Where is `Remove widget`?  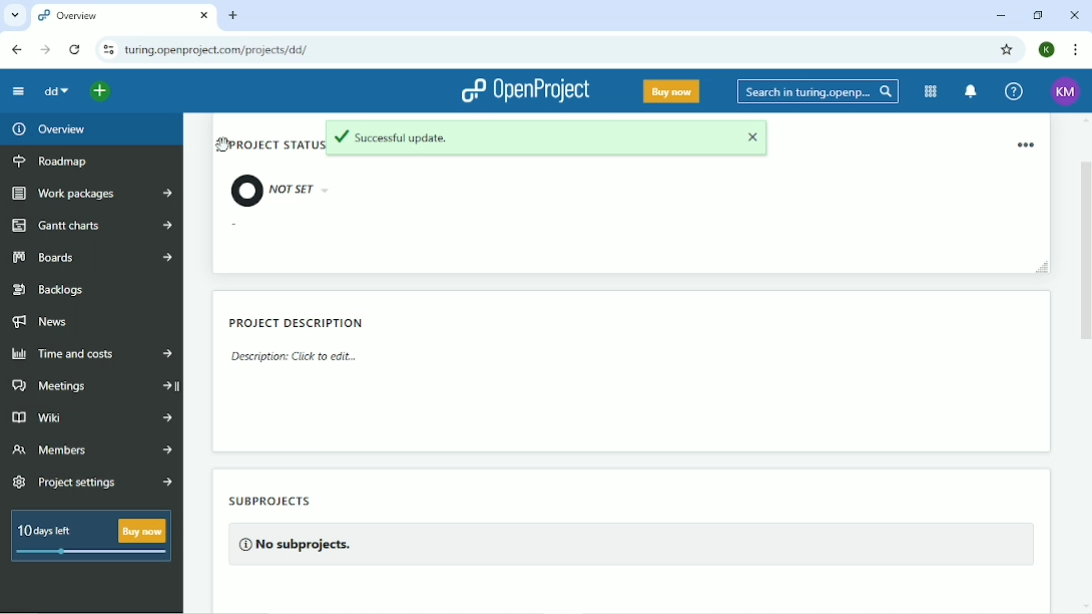 Remove widget is located at coordinates (1027, 144).